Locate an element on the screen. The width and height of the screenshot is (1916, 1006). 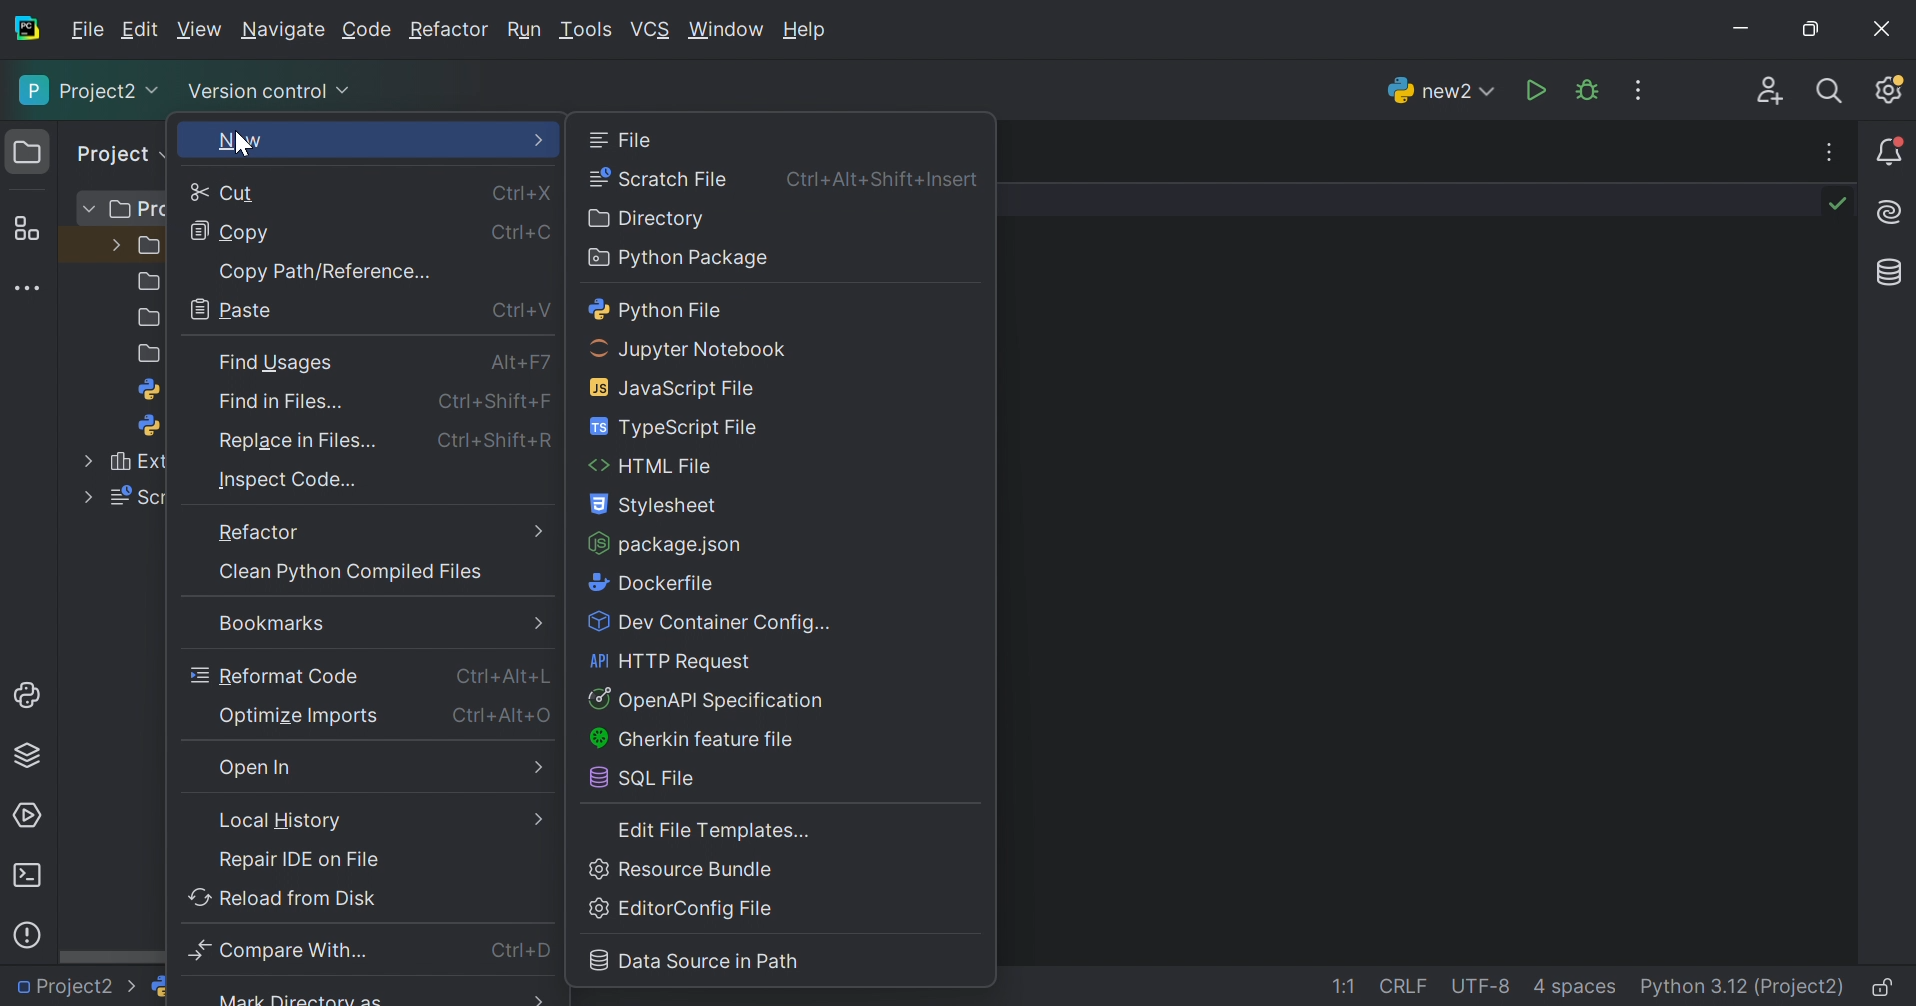
new2.py is located at coordinates (1436, 89).